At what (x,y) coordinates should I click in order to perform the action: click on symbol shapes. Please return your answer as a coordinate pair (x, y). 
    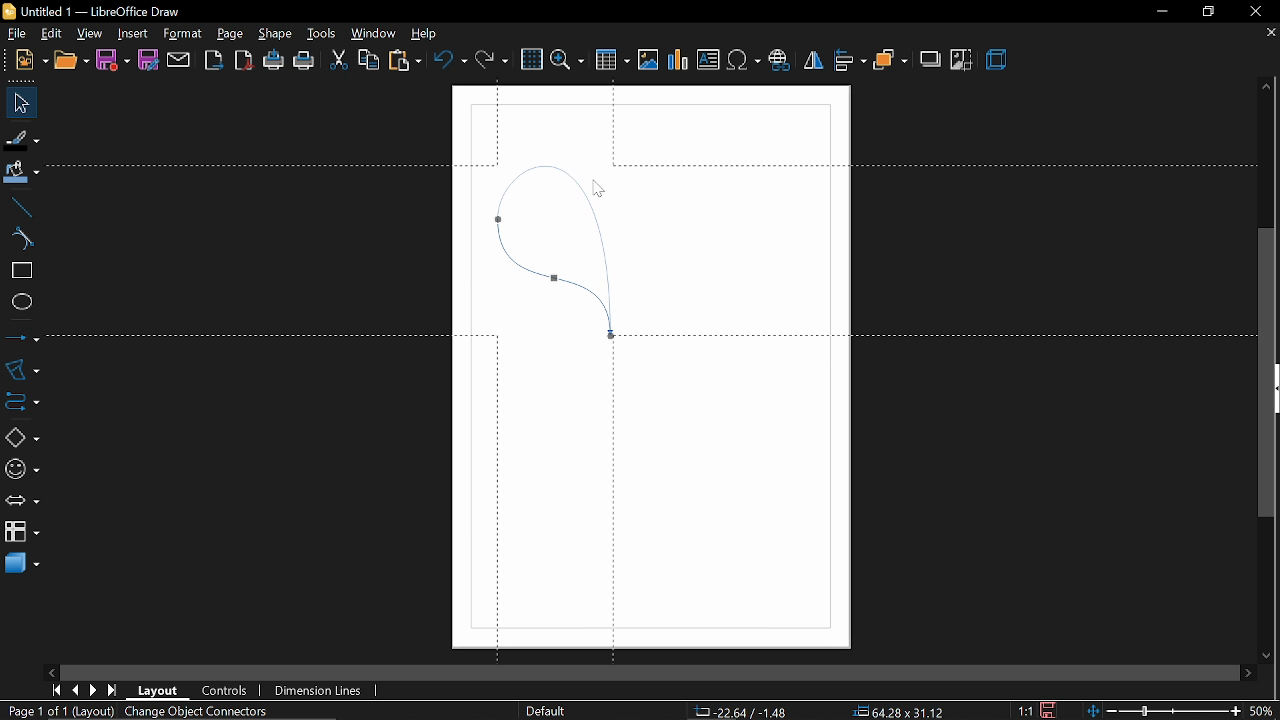
    Looking at the image, I should click on (20, 466).